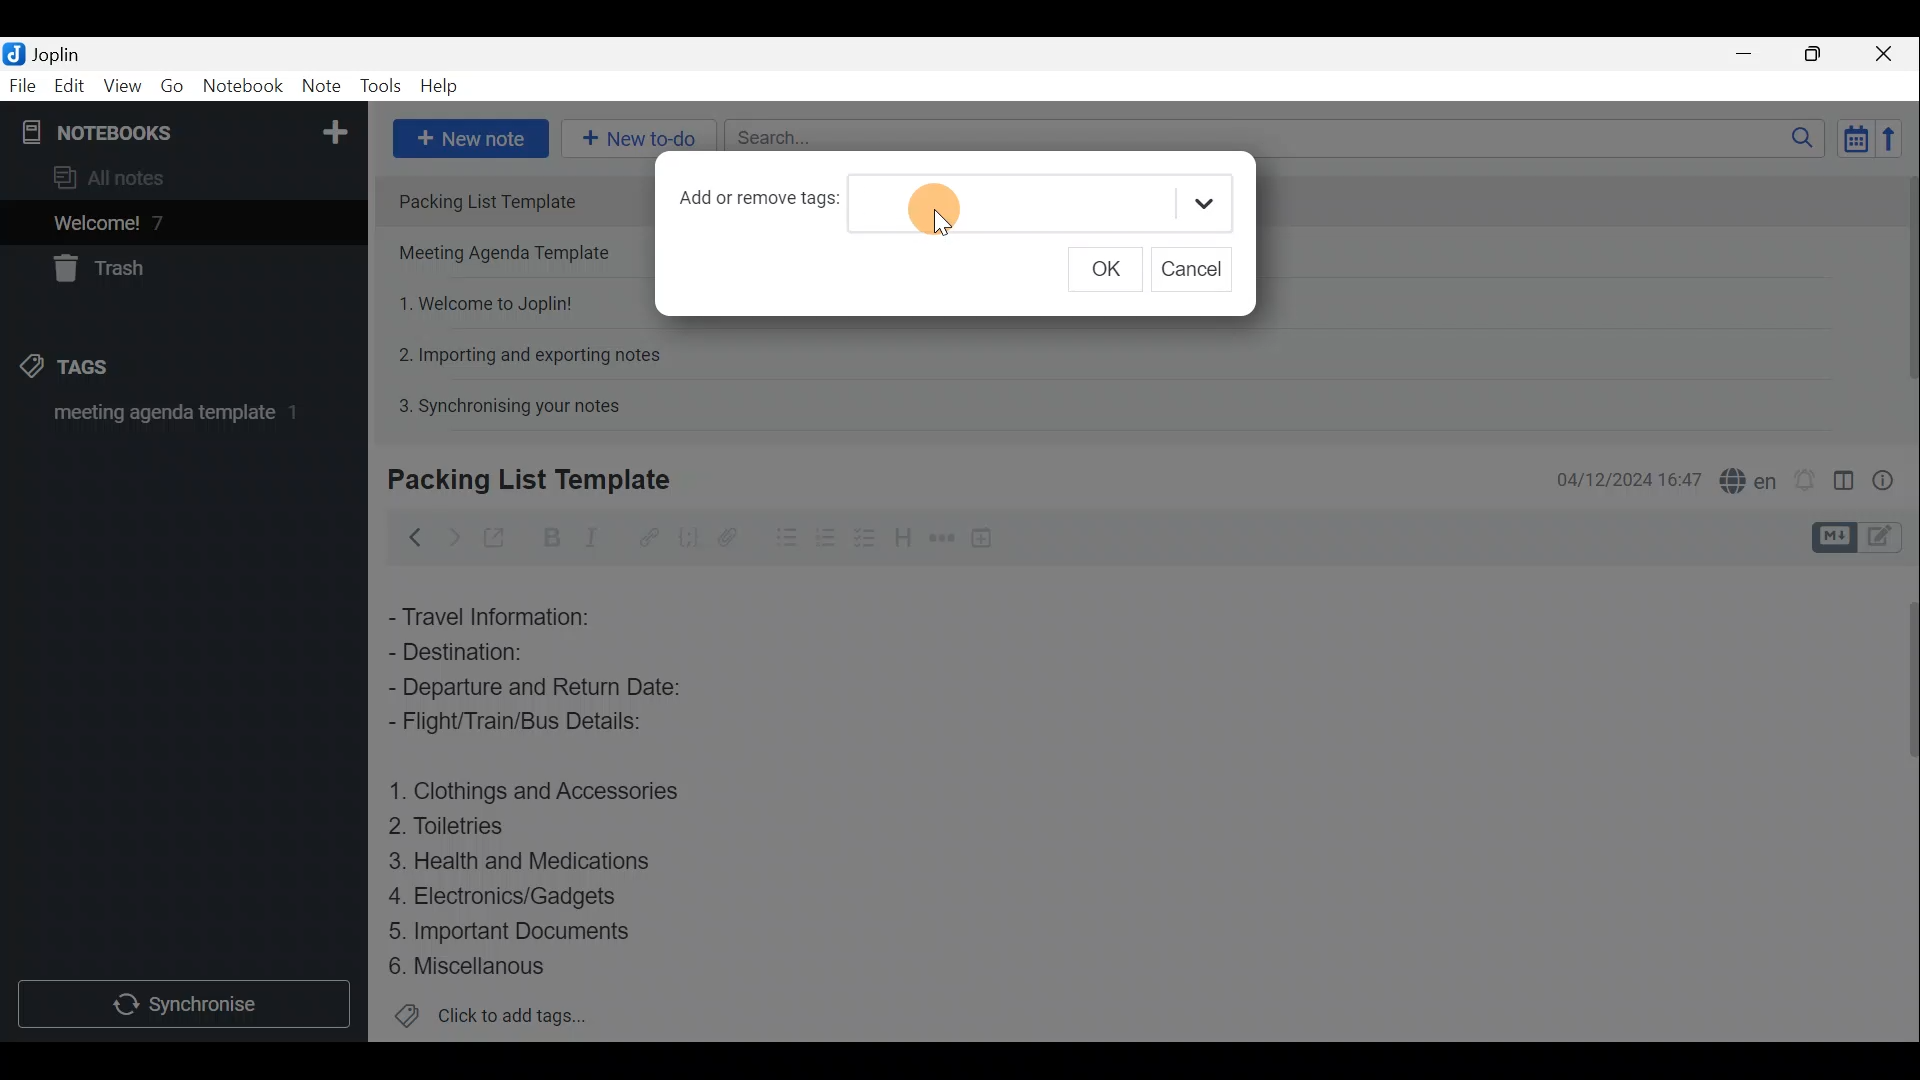  I want to click on Note 3, so click(478, 301).